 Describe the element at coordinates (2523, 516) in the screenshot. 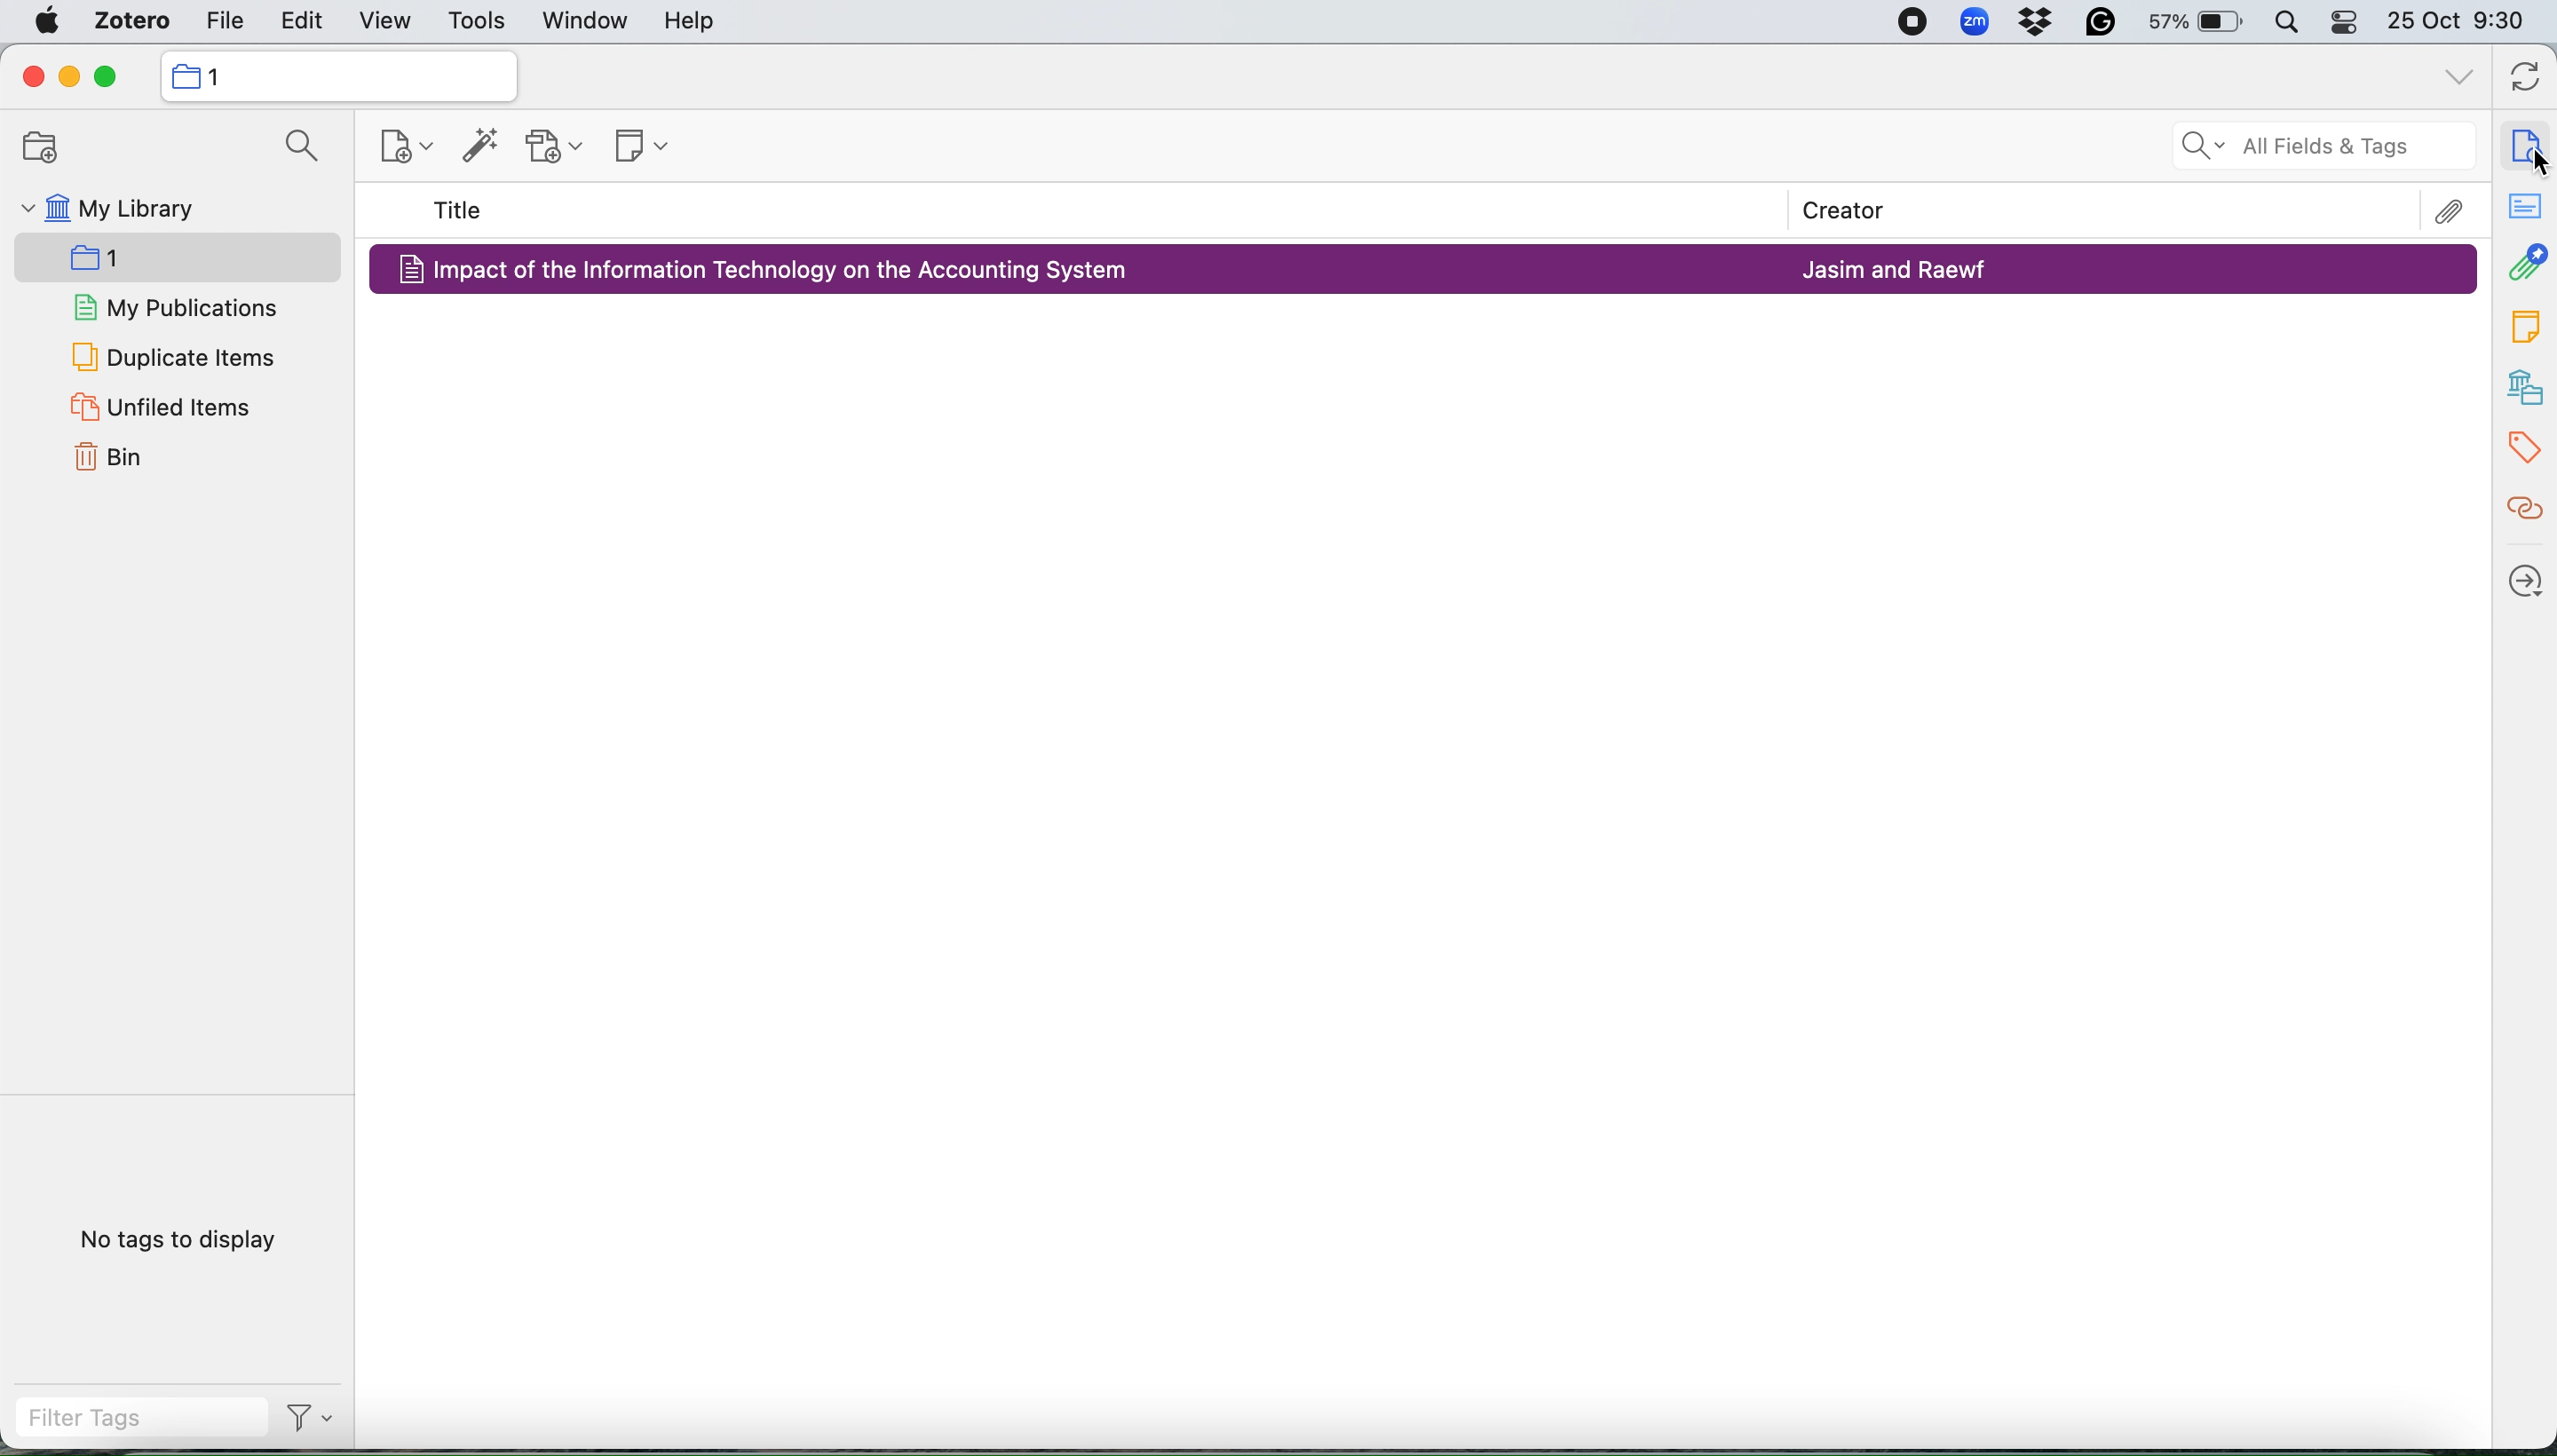

I see `related` at that location.